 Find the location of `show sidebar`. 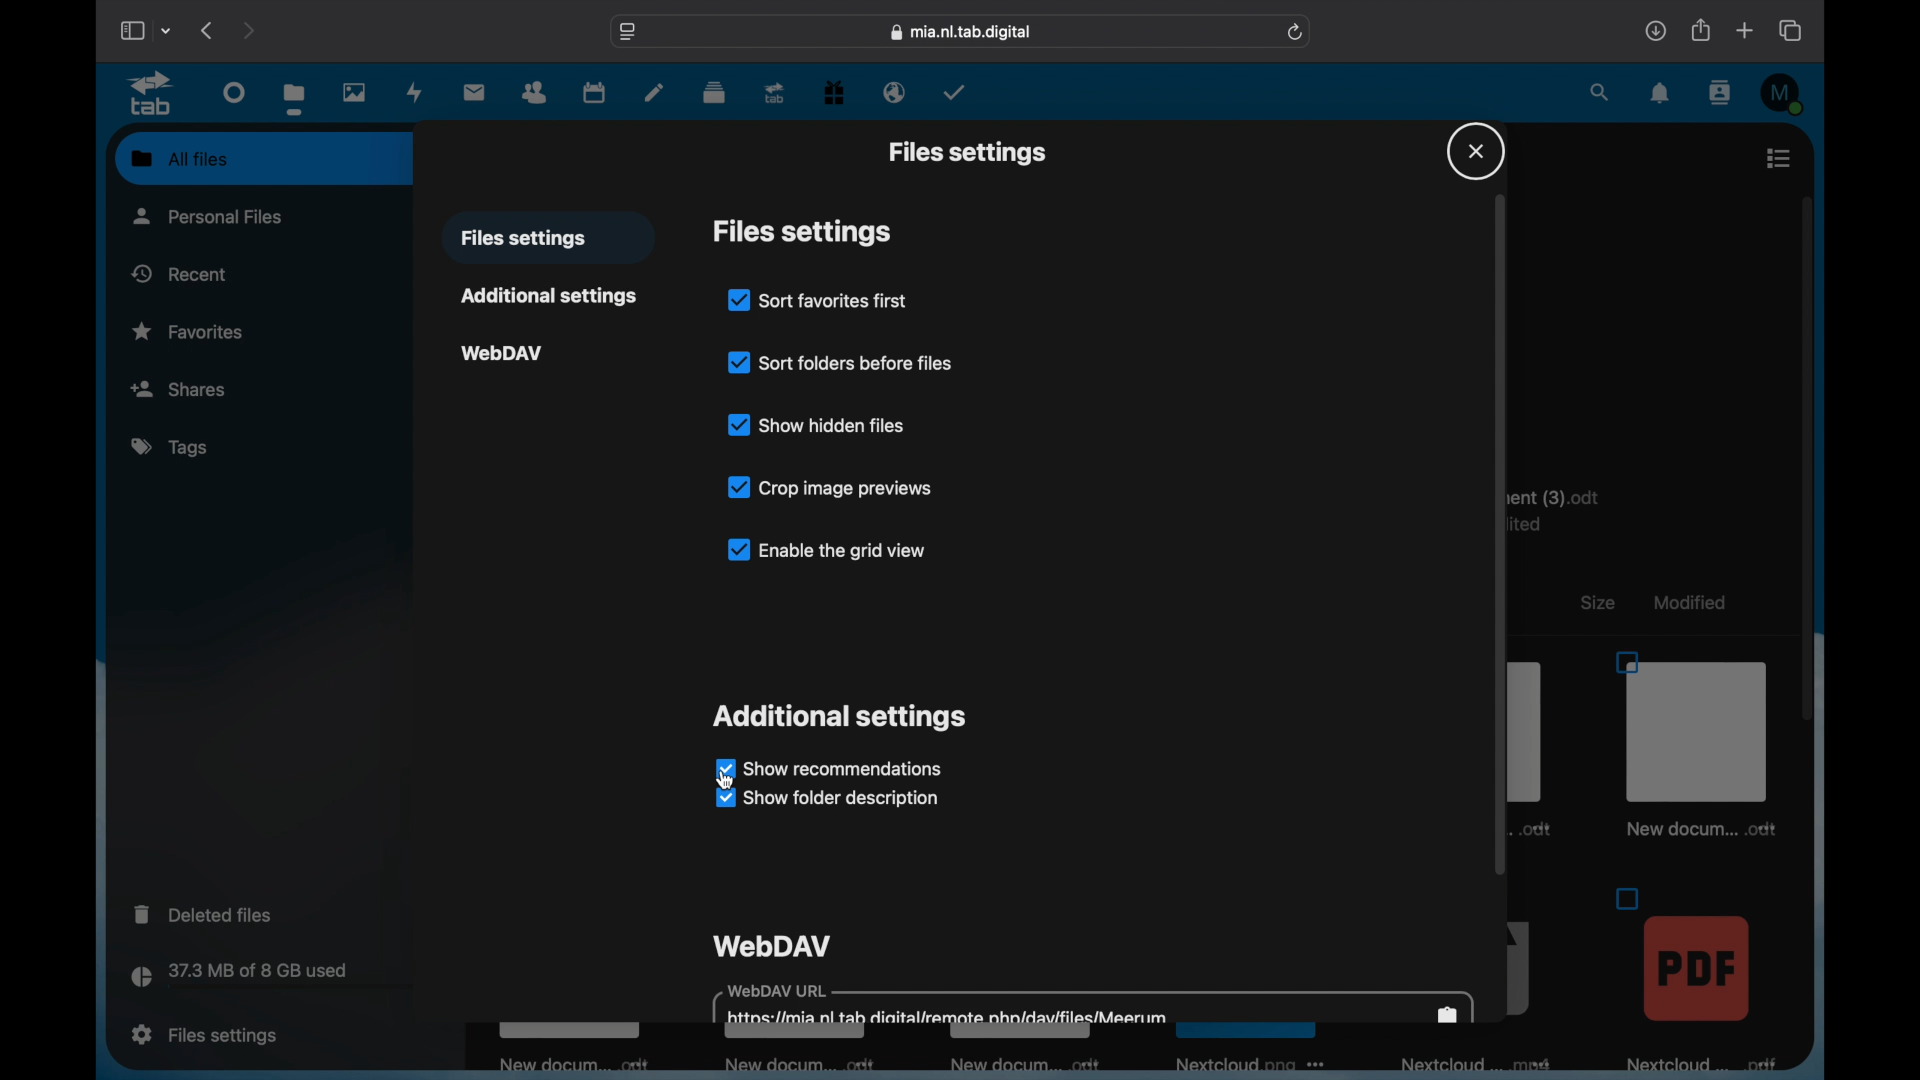

show sidebar is located at coordinates (130, 31).